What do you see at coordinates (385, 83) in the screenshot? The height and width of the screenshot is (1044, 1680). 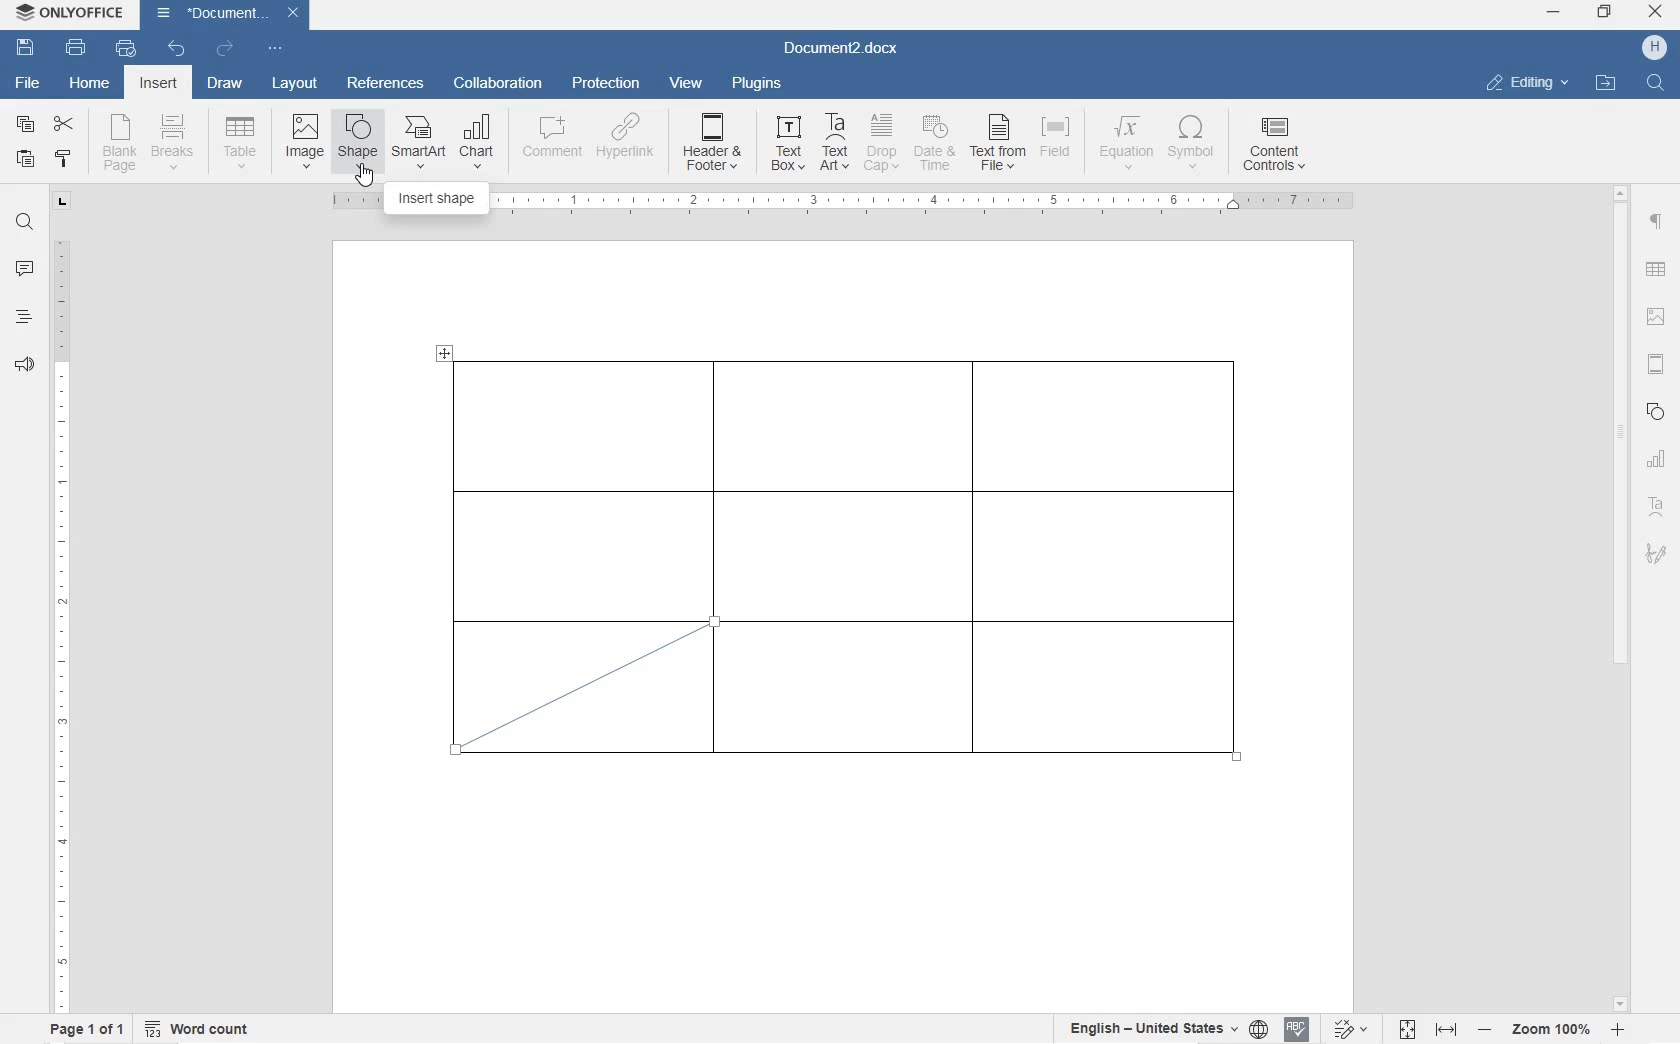 I see `references` at bounding box center [385, 83].